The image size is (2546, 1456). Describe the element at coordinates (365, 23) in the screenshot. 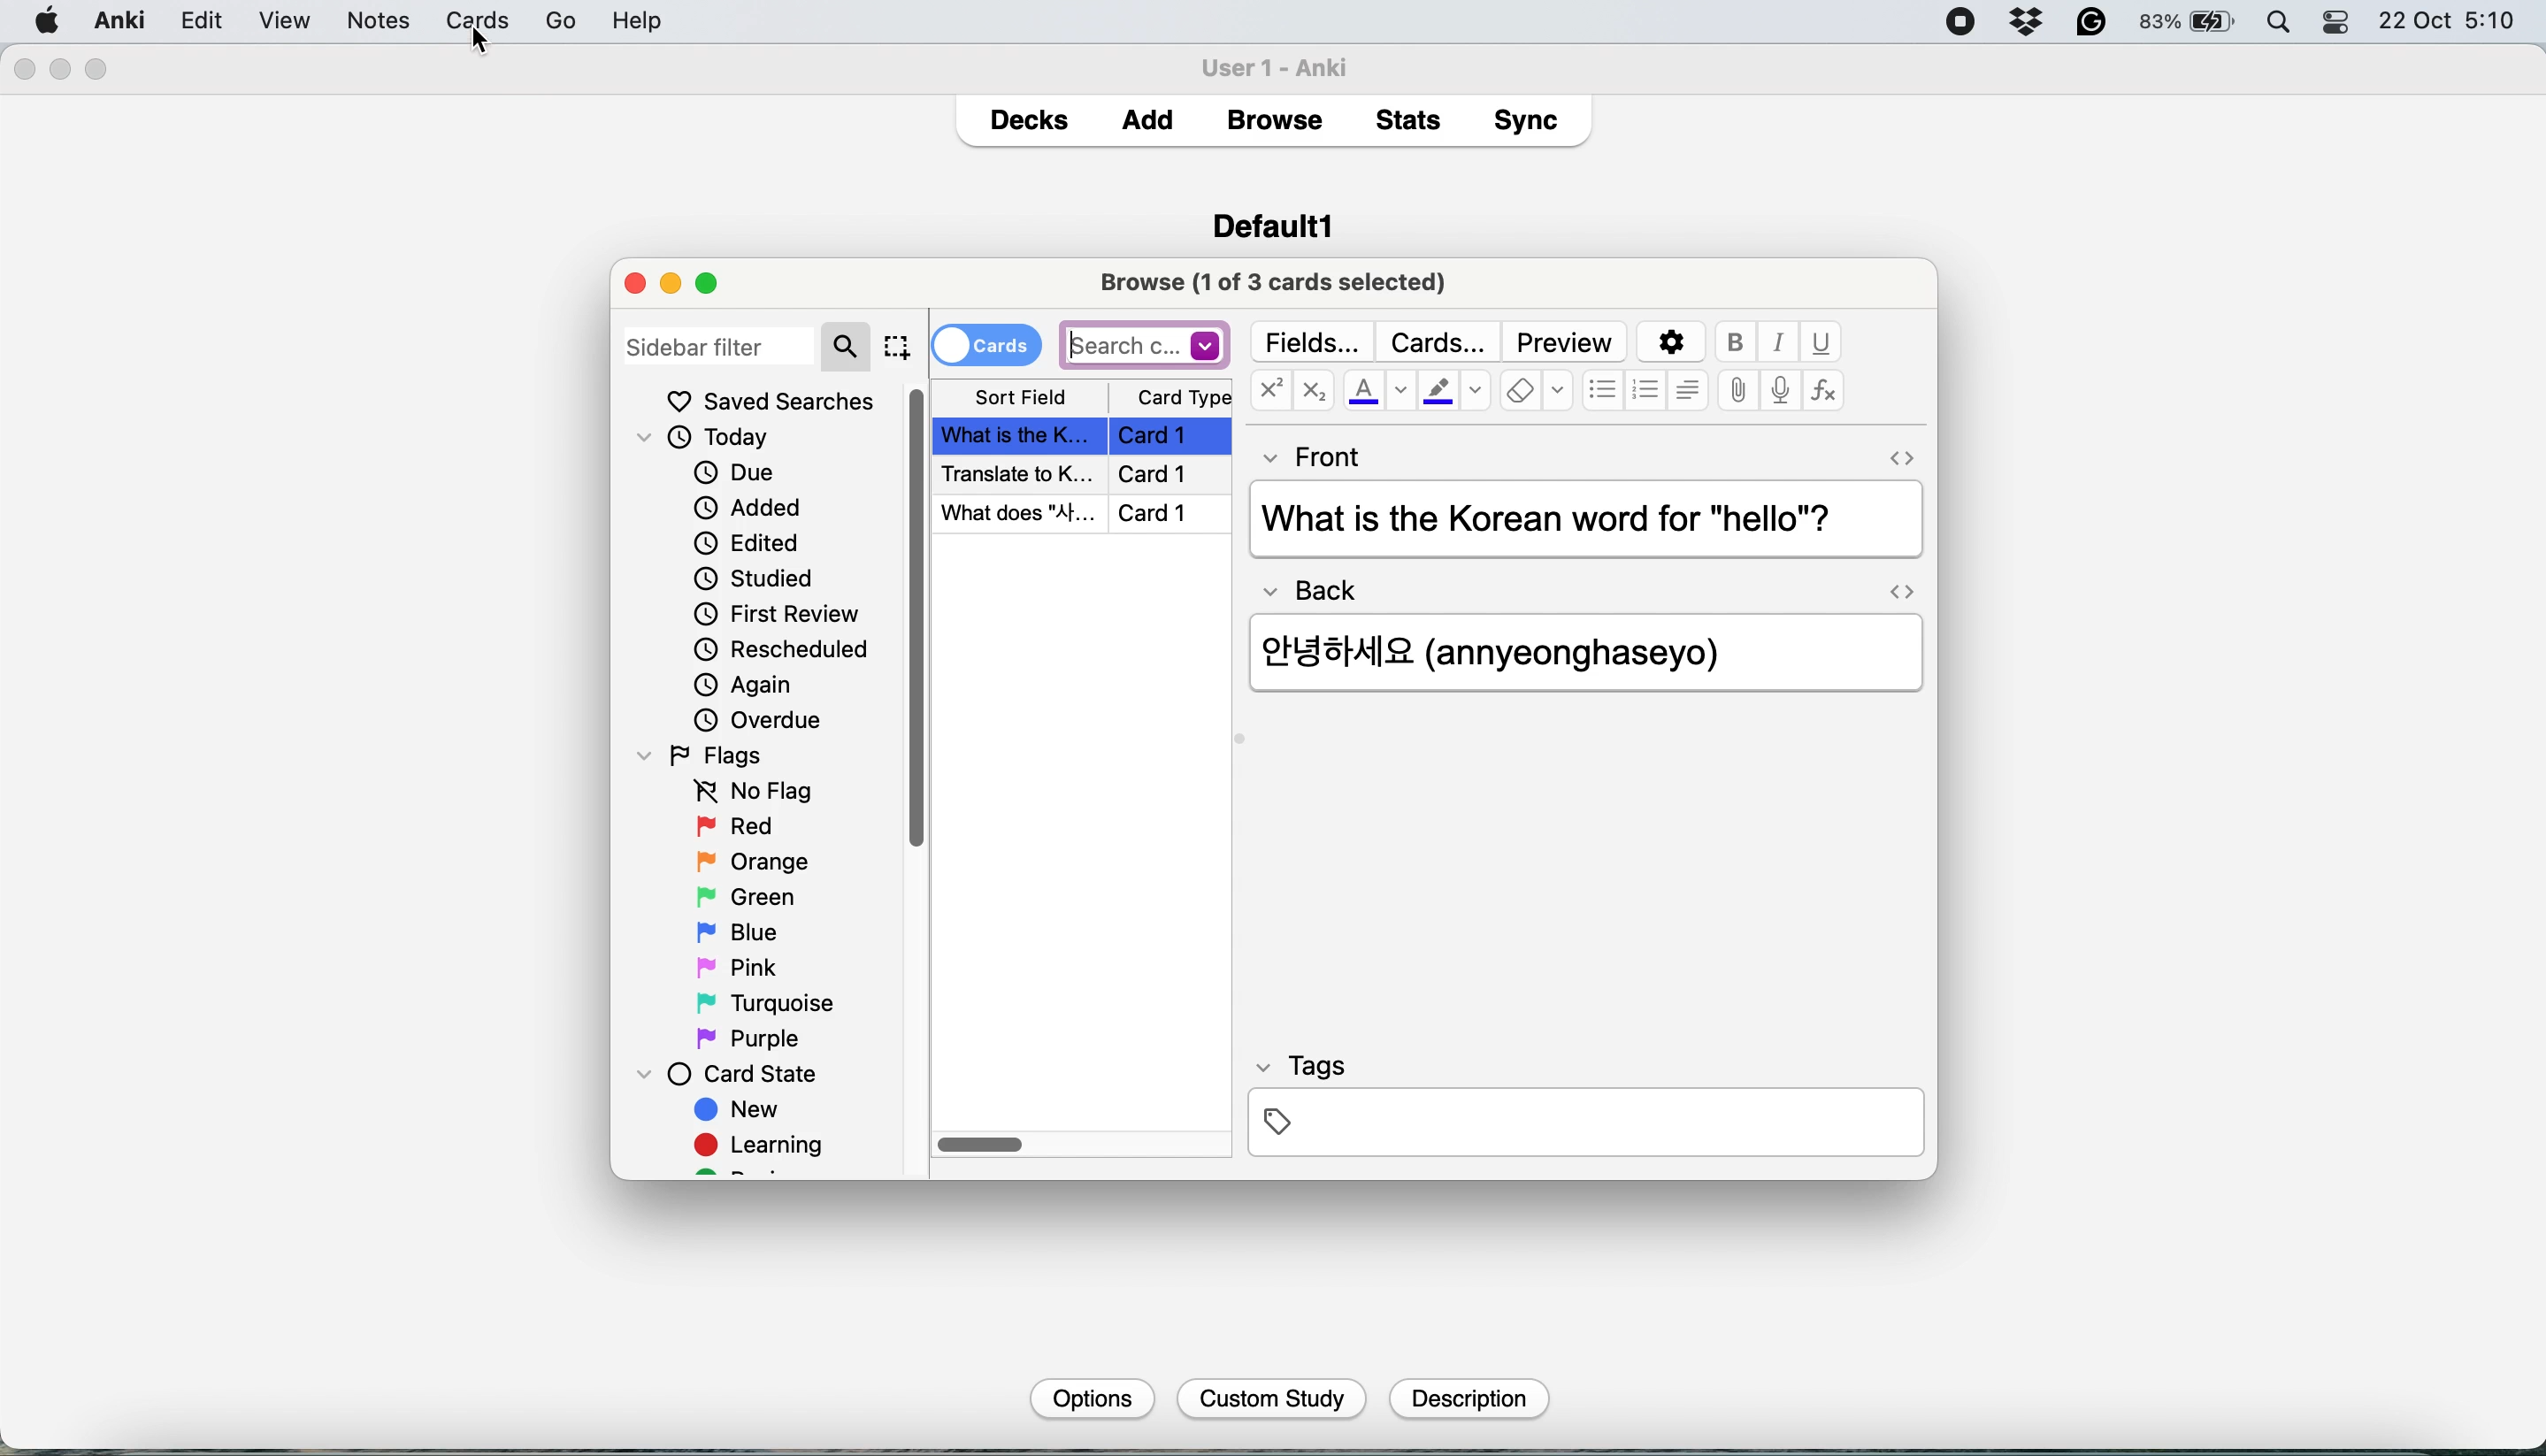

I see `view` at that location.